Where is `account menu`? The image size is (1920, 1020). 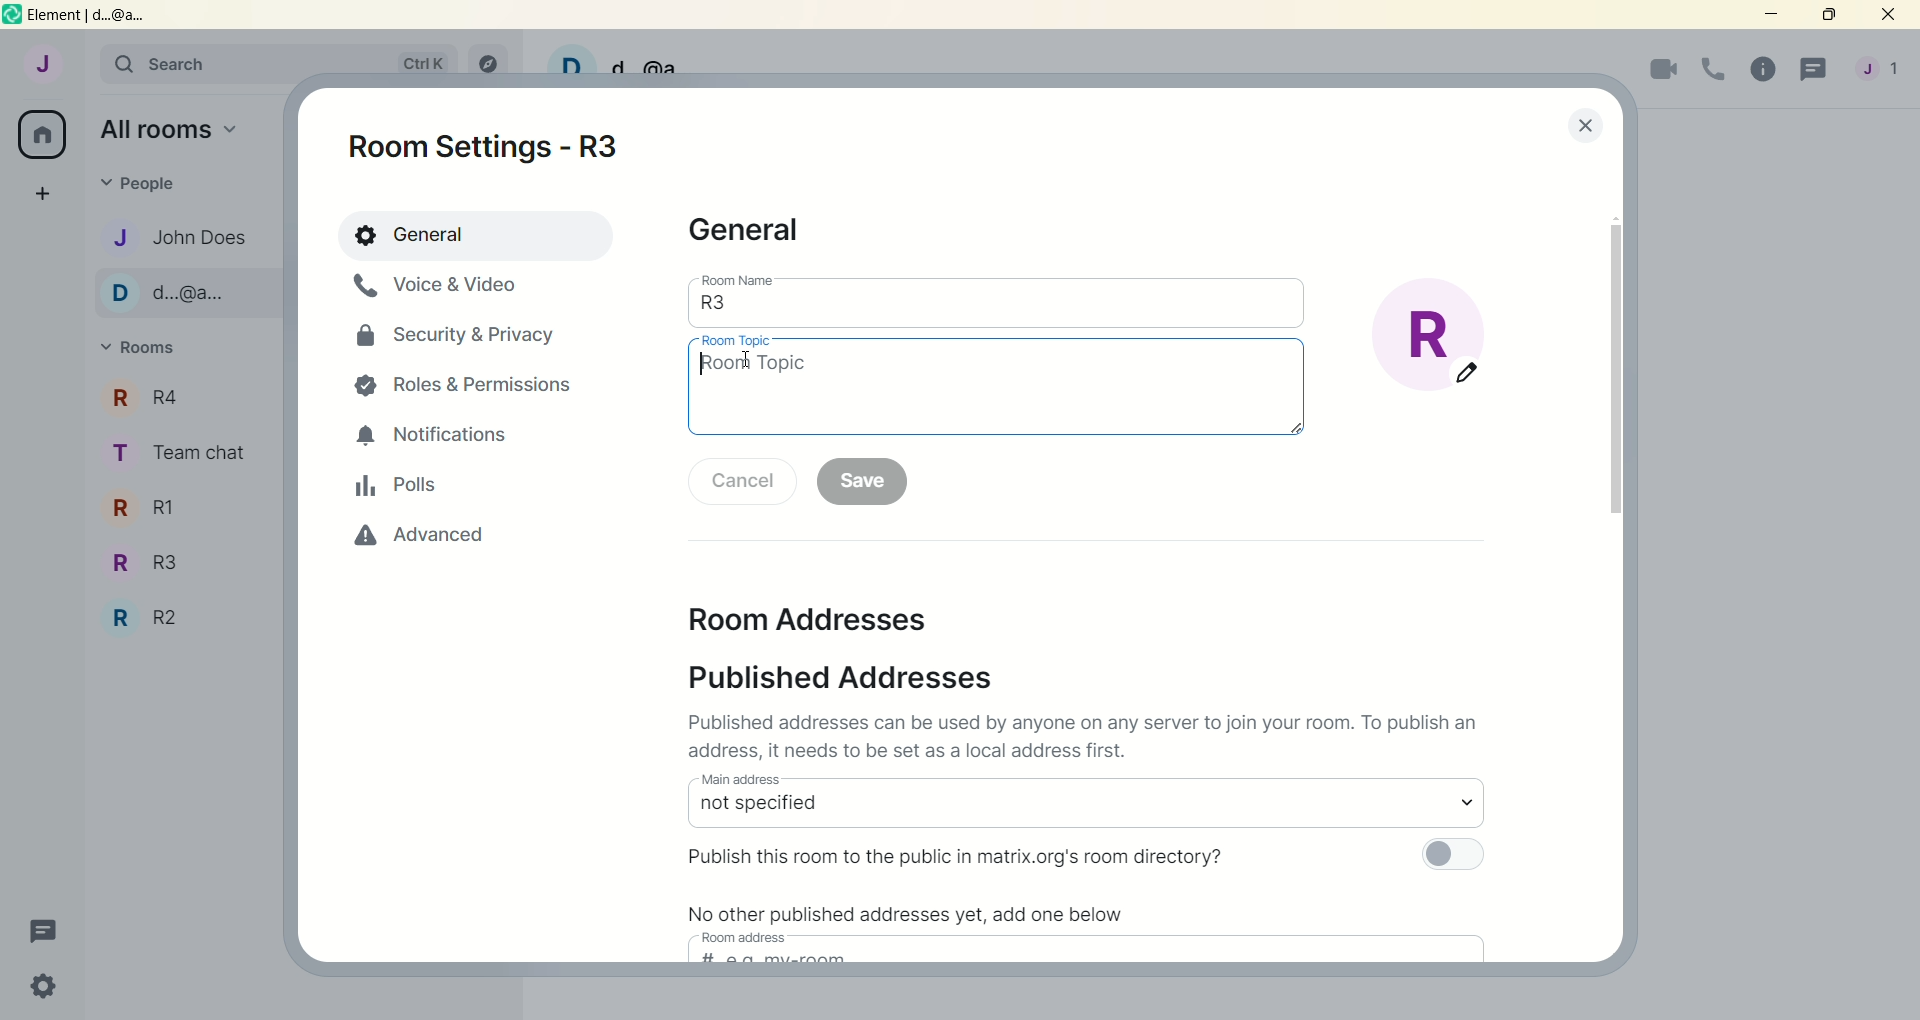 account menu is located at coordinates (1879, 71).